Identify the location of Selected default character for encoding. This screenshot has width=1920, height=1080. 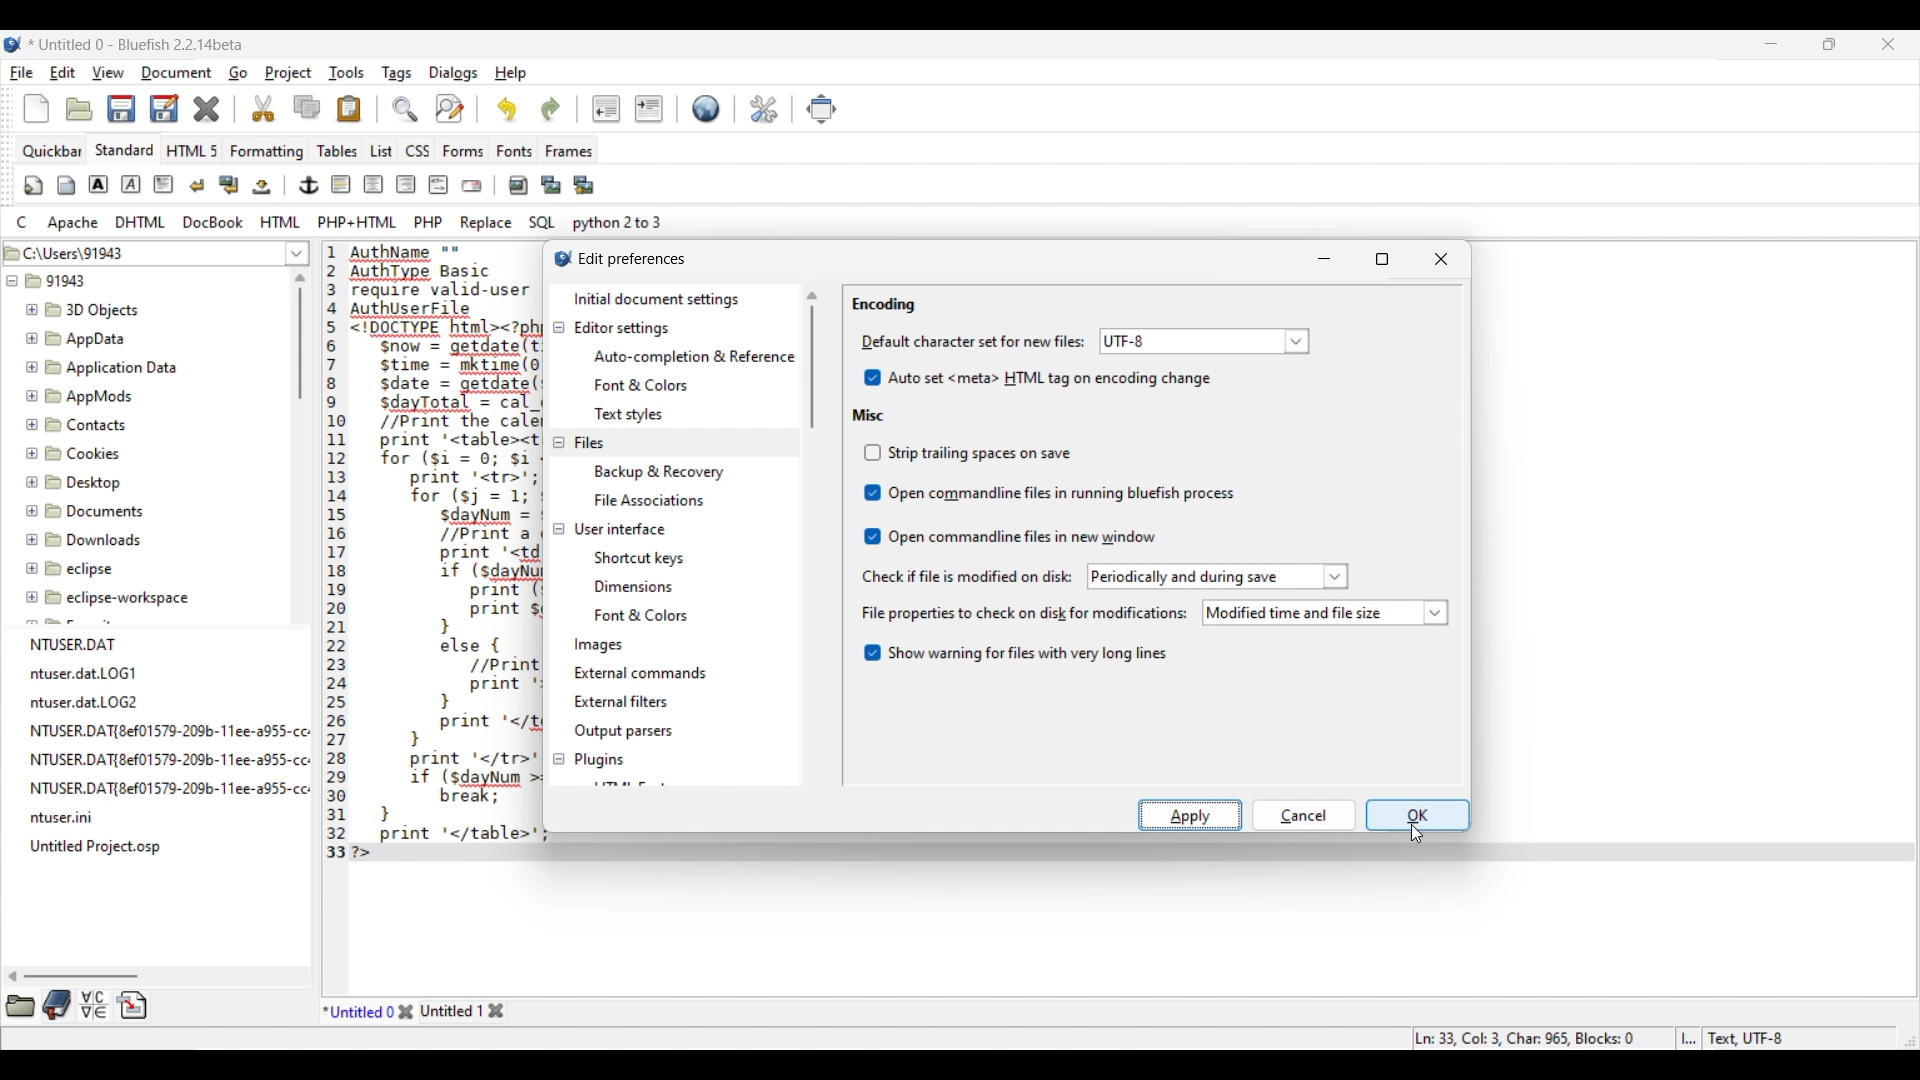
(1203, 340).